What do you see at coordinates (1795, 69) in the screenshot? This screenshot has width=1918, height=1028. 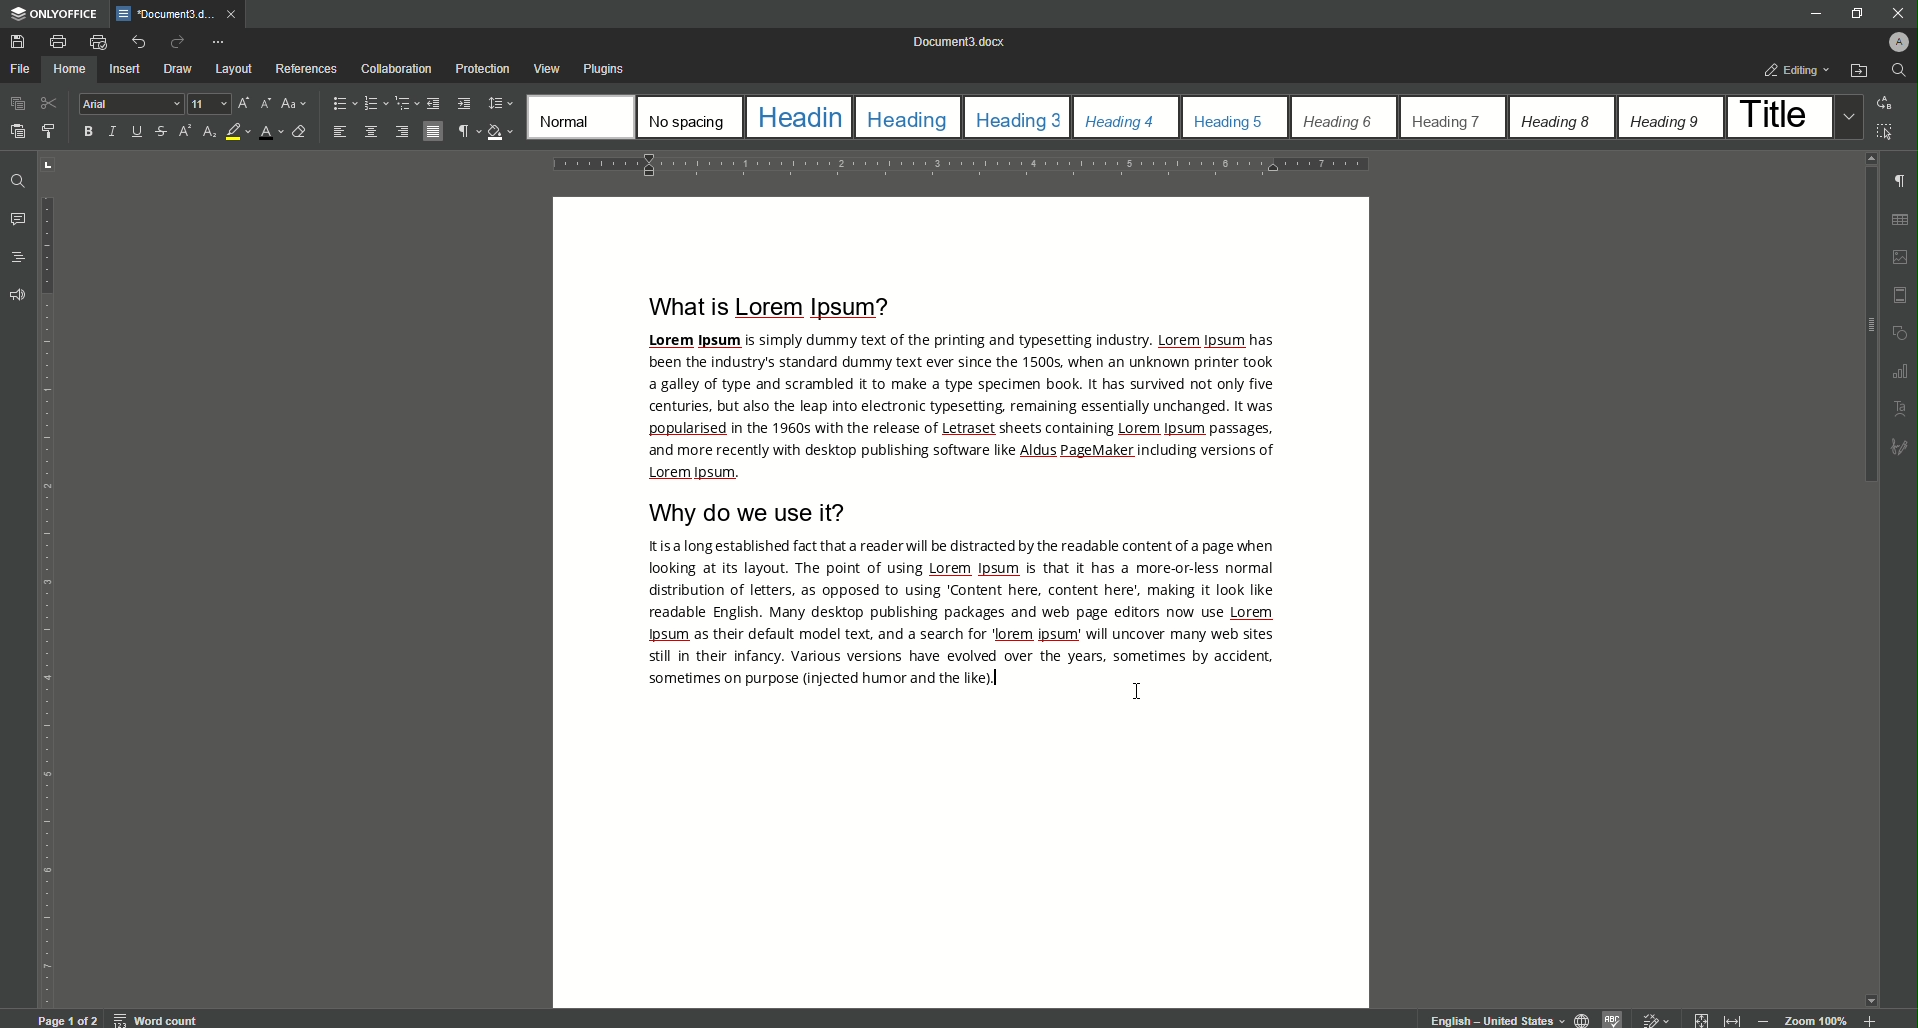 I see `Editing` at bounding box center [1795, 69].